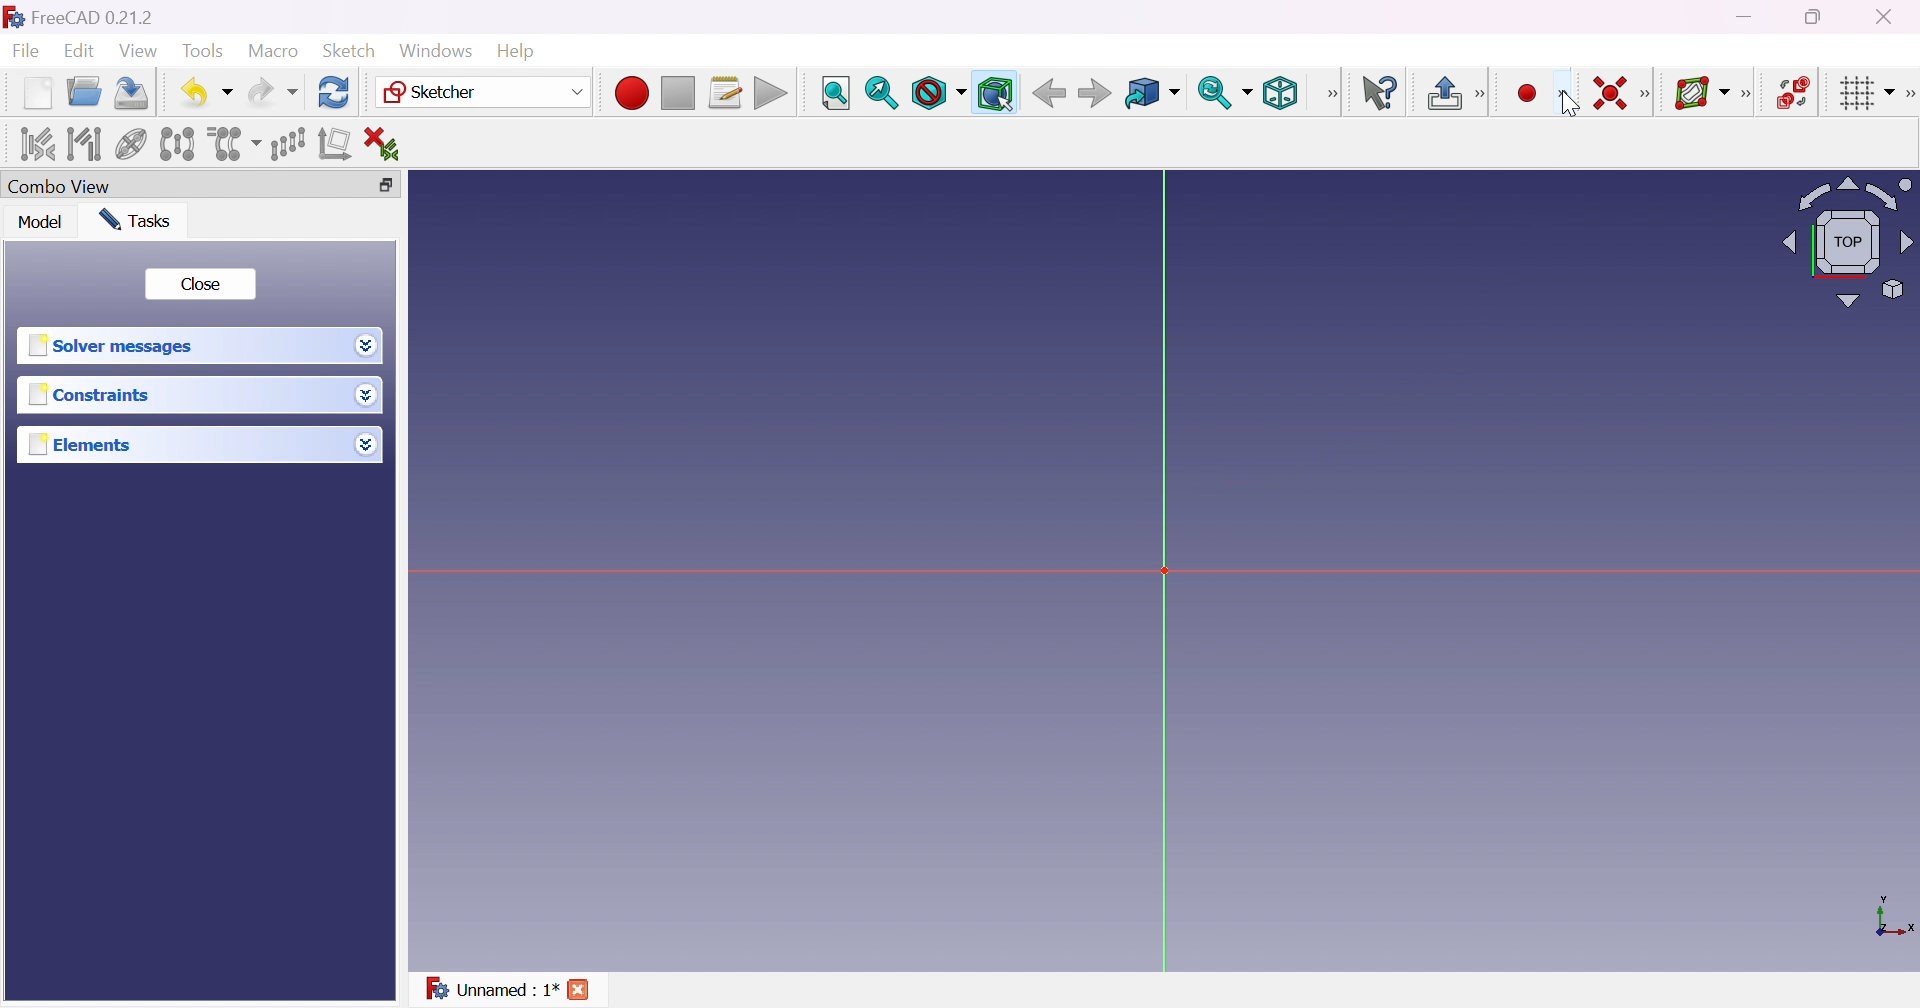  I want to click on Tools, so click(204, 52).